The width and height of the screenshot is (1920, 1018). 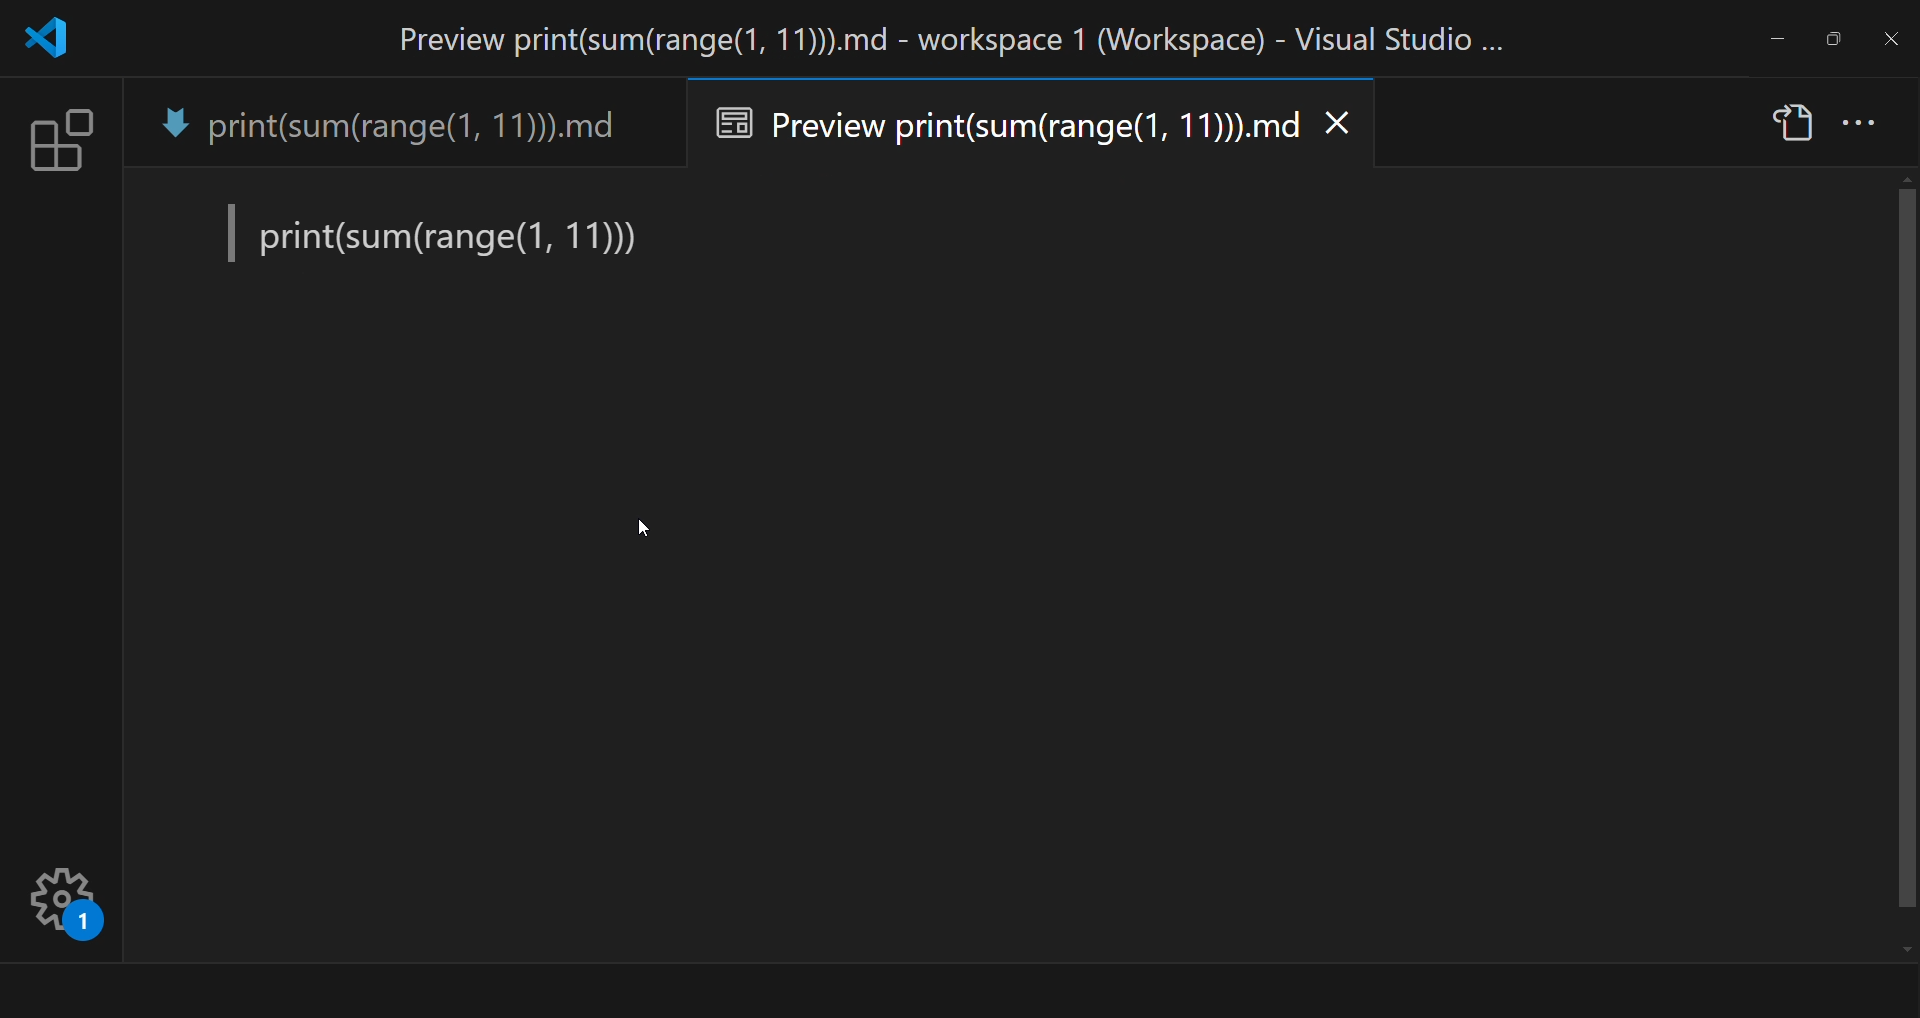 What do you see at coordinates (61, 140) in the screenshot?
I see `extension` at bounding box center [61, 140].